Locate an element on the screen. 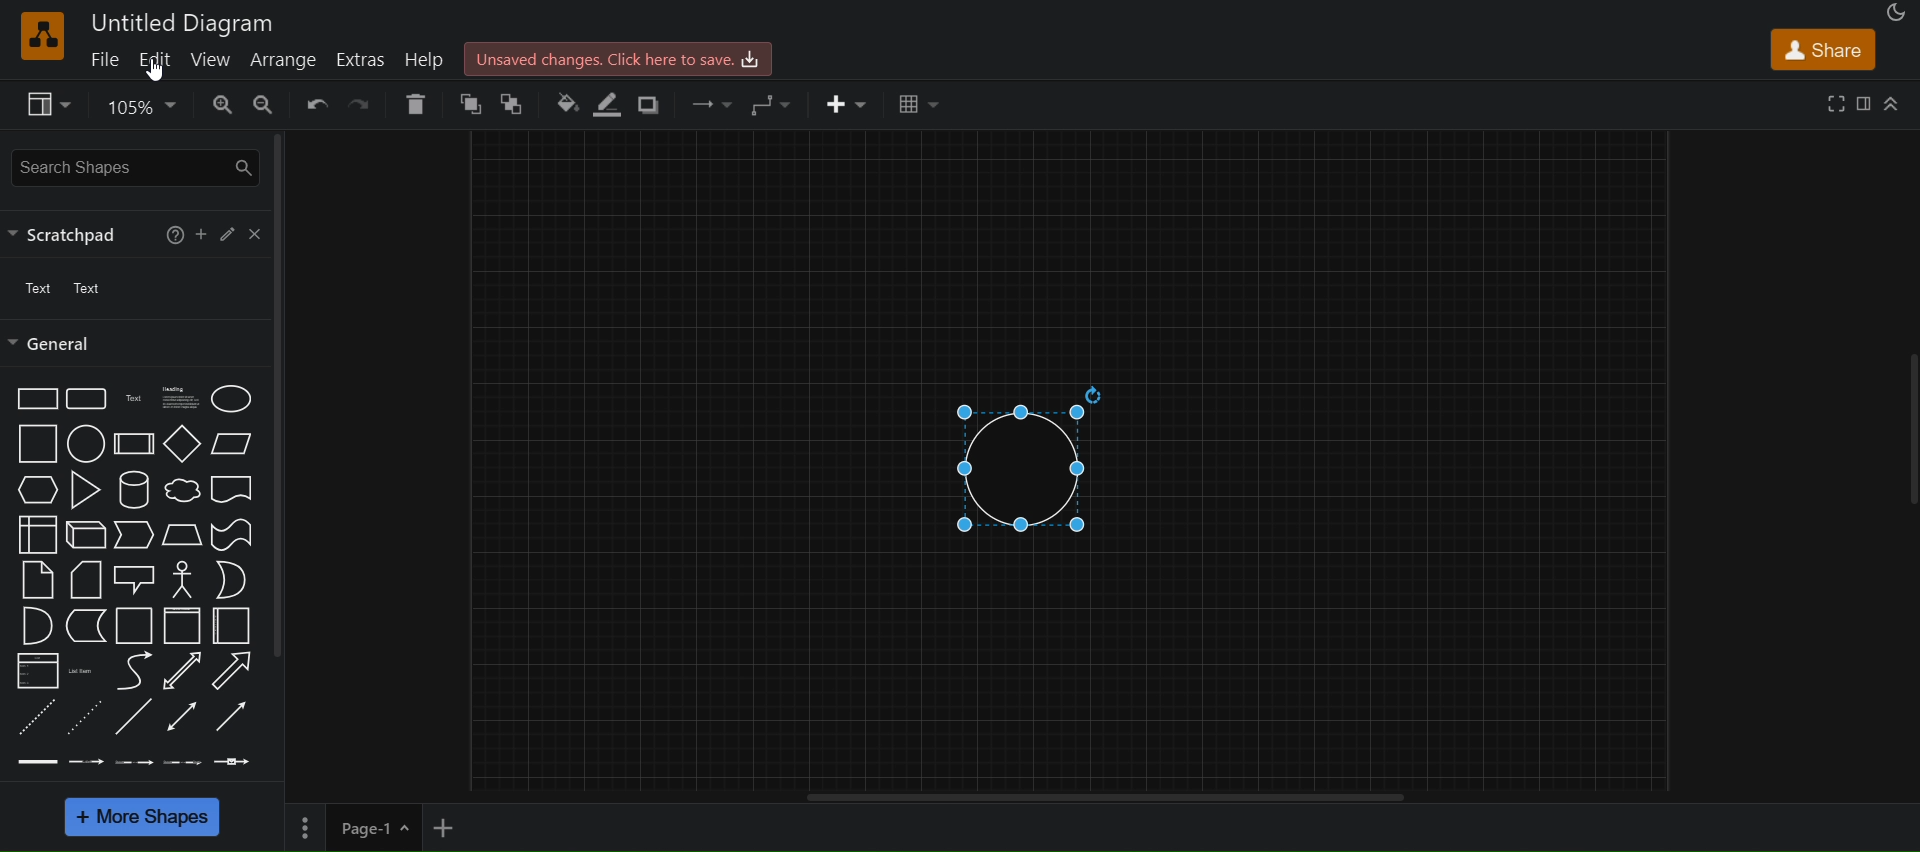 The height and width of the screenshot is (852, 1920). edit is located at coordinates (157, 63).